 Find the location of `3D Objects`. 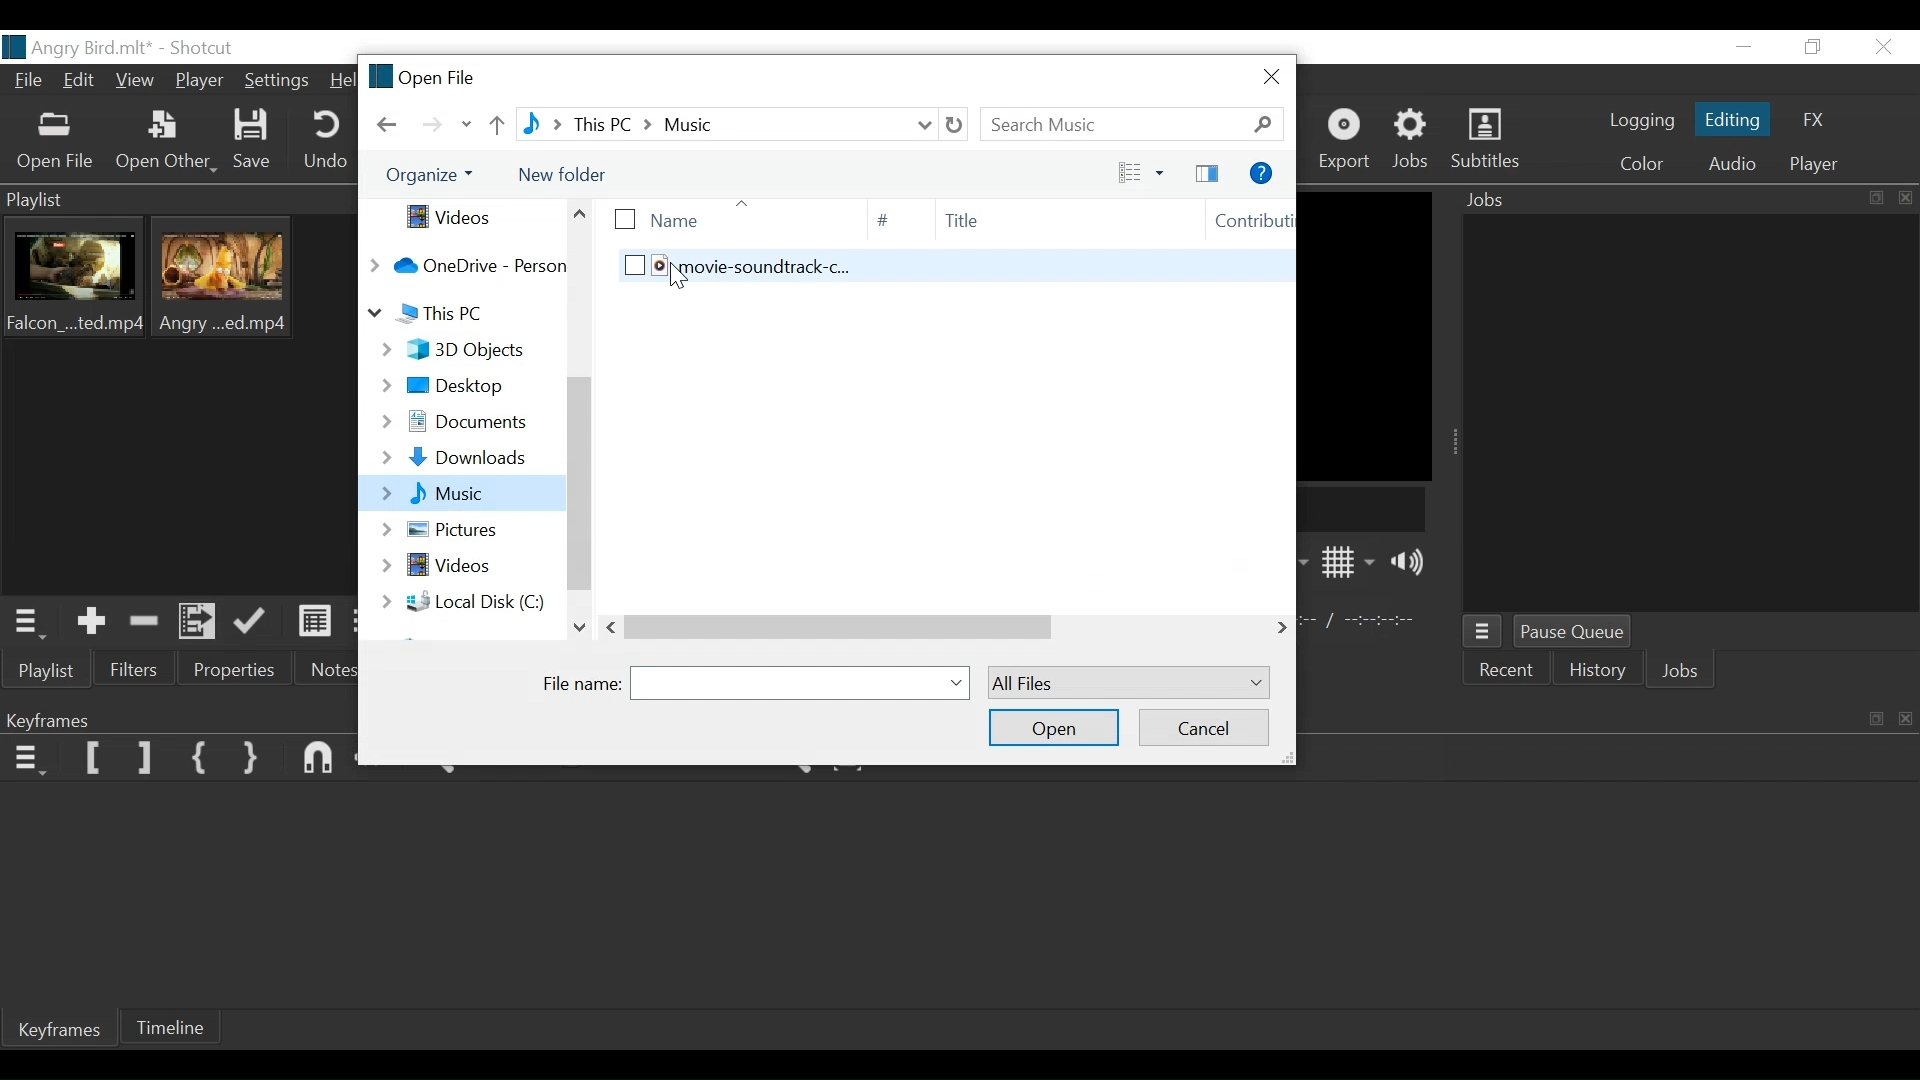

3D Objects is located at coordinates (454, 350).